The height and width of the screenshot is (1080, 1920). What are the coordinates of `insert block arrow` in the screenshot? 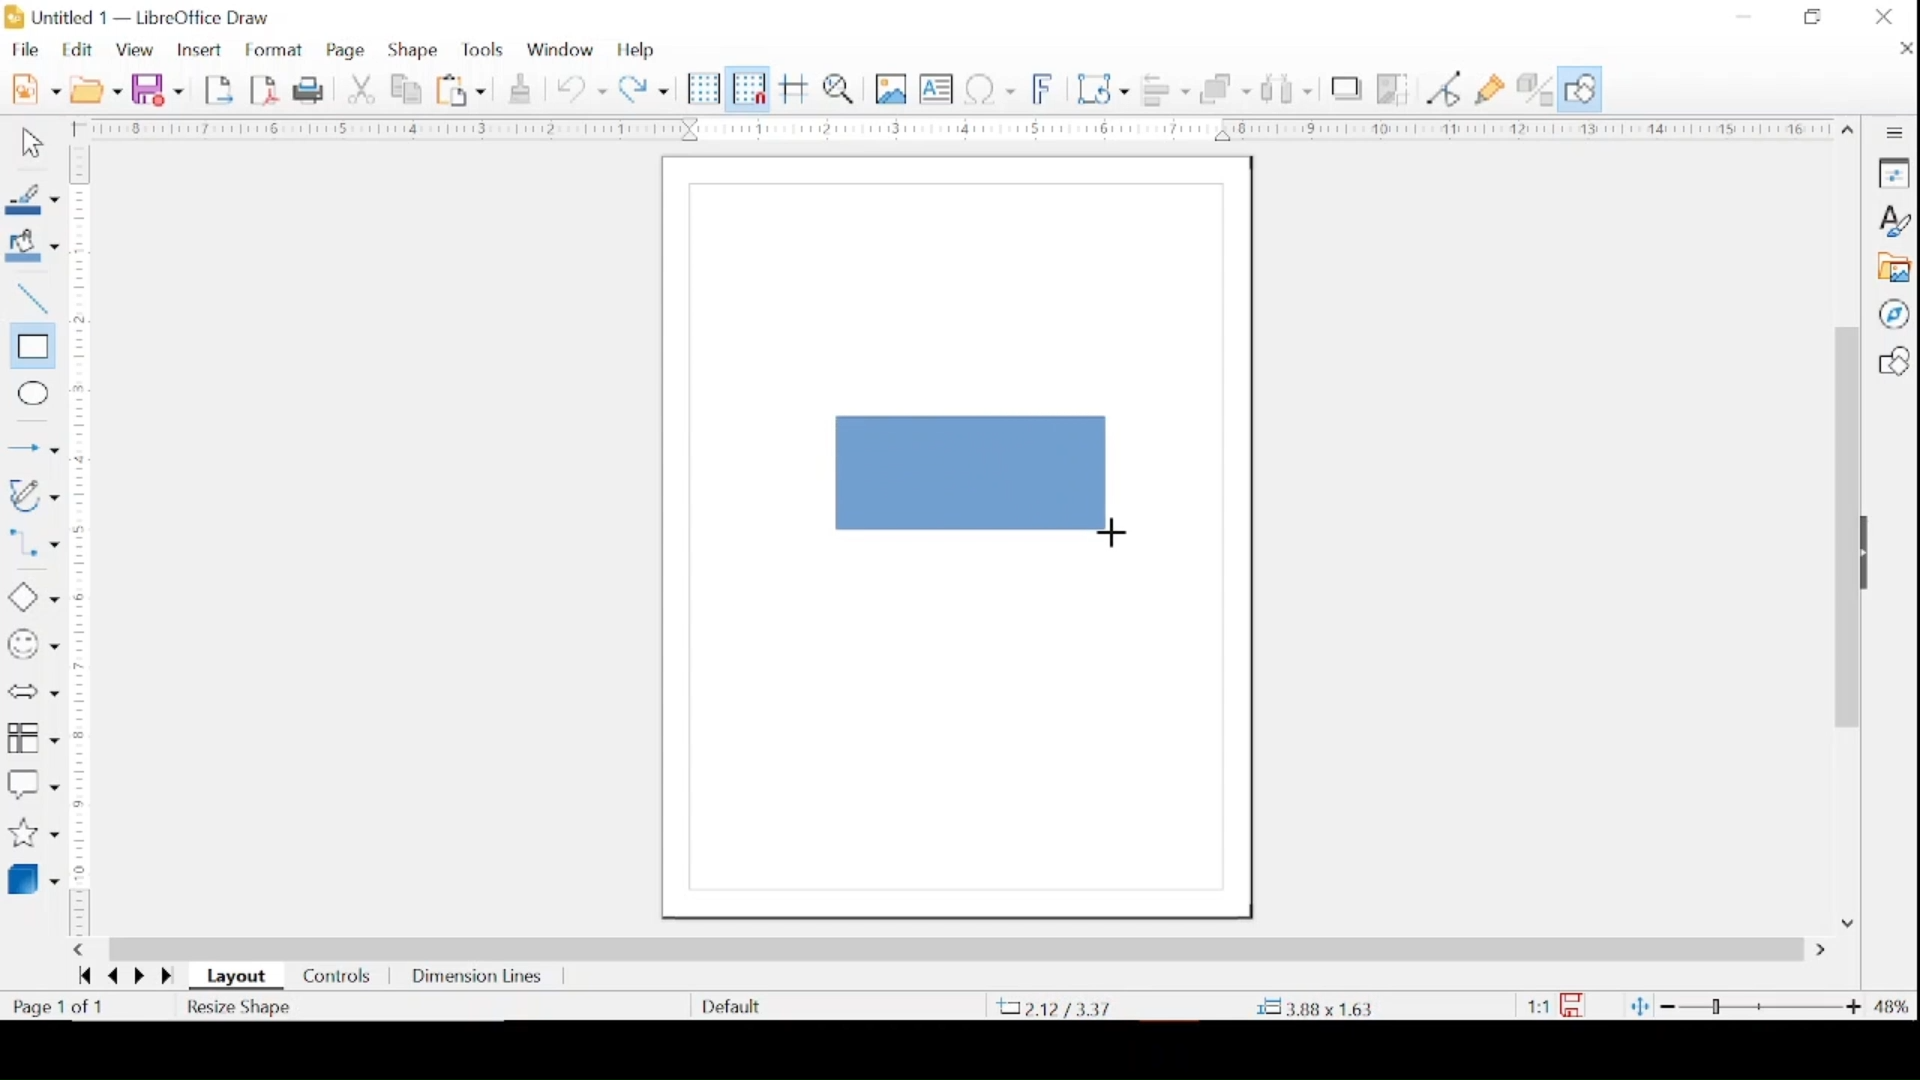 It's located at (32, 693).